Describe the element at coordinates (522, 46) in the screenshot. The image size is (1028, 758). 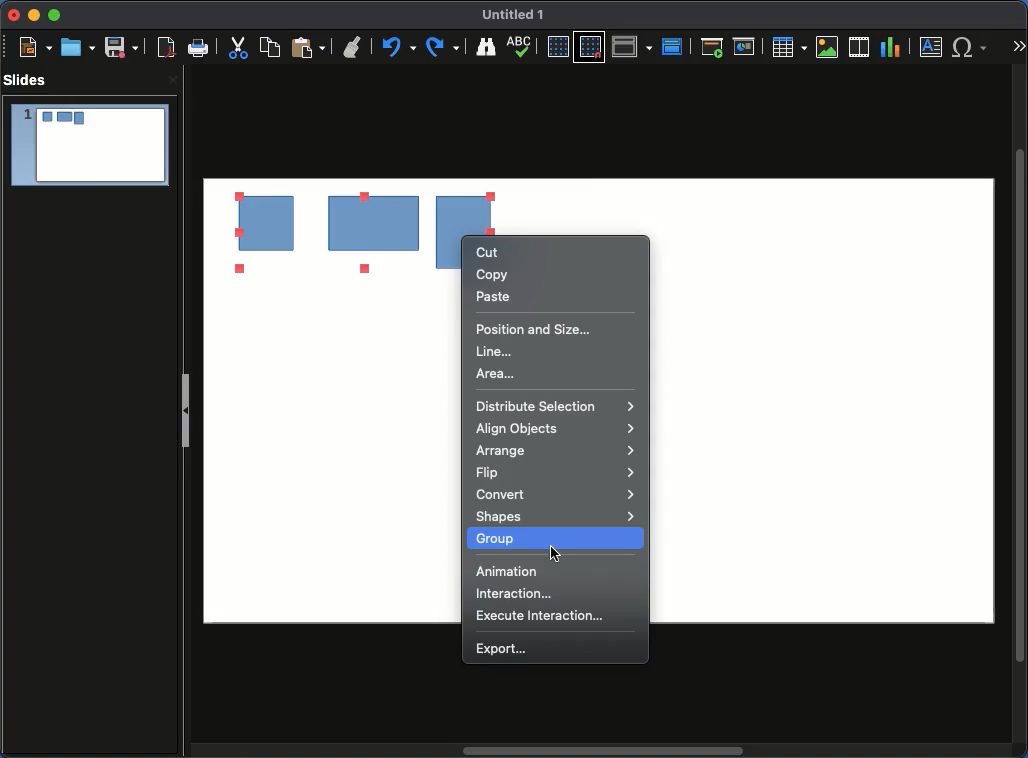
I see `Spell check` at that location.